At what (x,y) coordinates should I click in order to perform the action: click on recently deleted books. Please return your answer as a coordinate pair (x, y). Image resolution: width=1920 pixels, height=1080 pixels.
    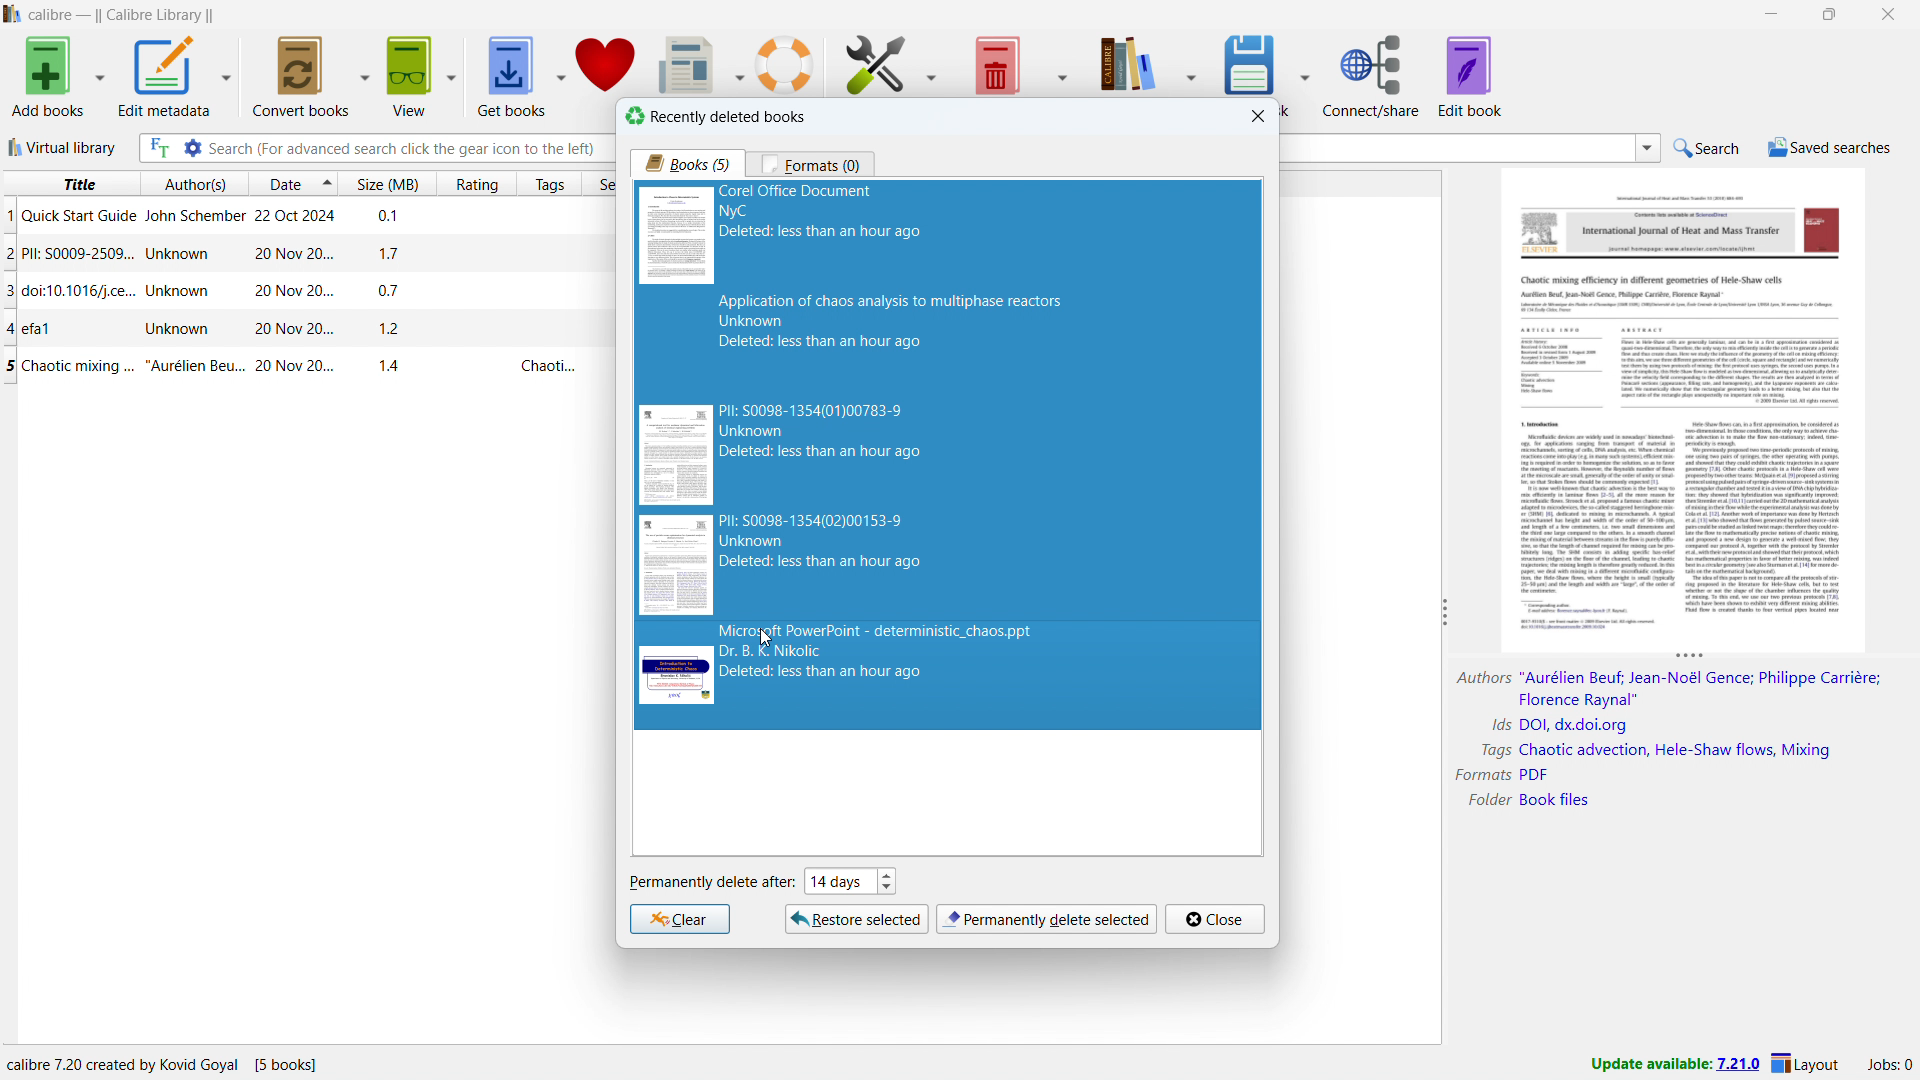
    Looking at the image, I should click on (715, 116).